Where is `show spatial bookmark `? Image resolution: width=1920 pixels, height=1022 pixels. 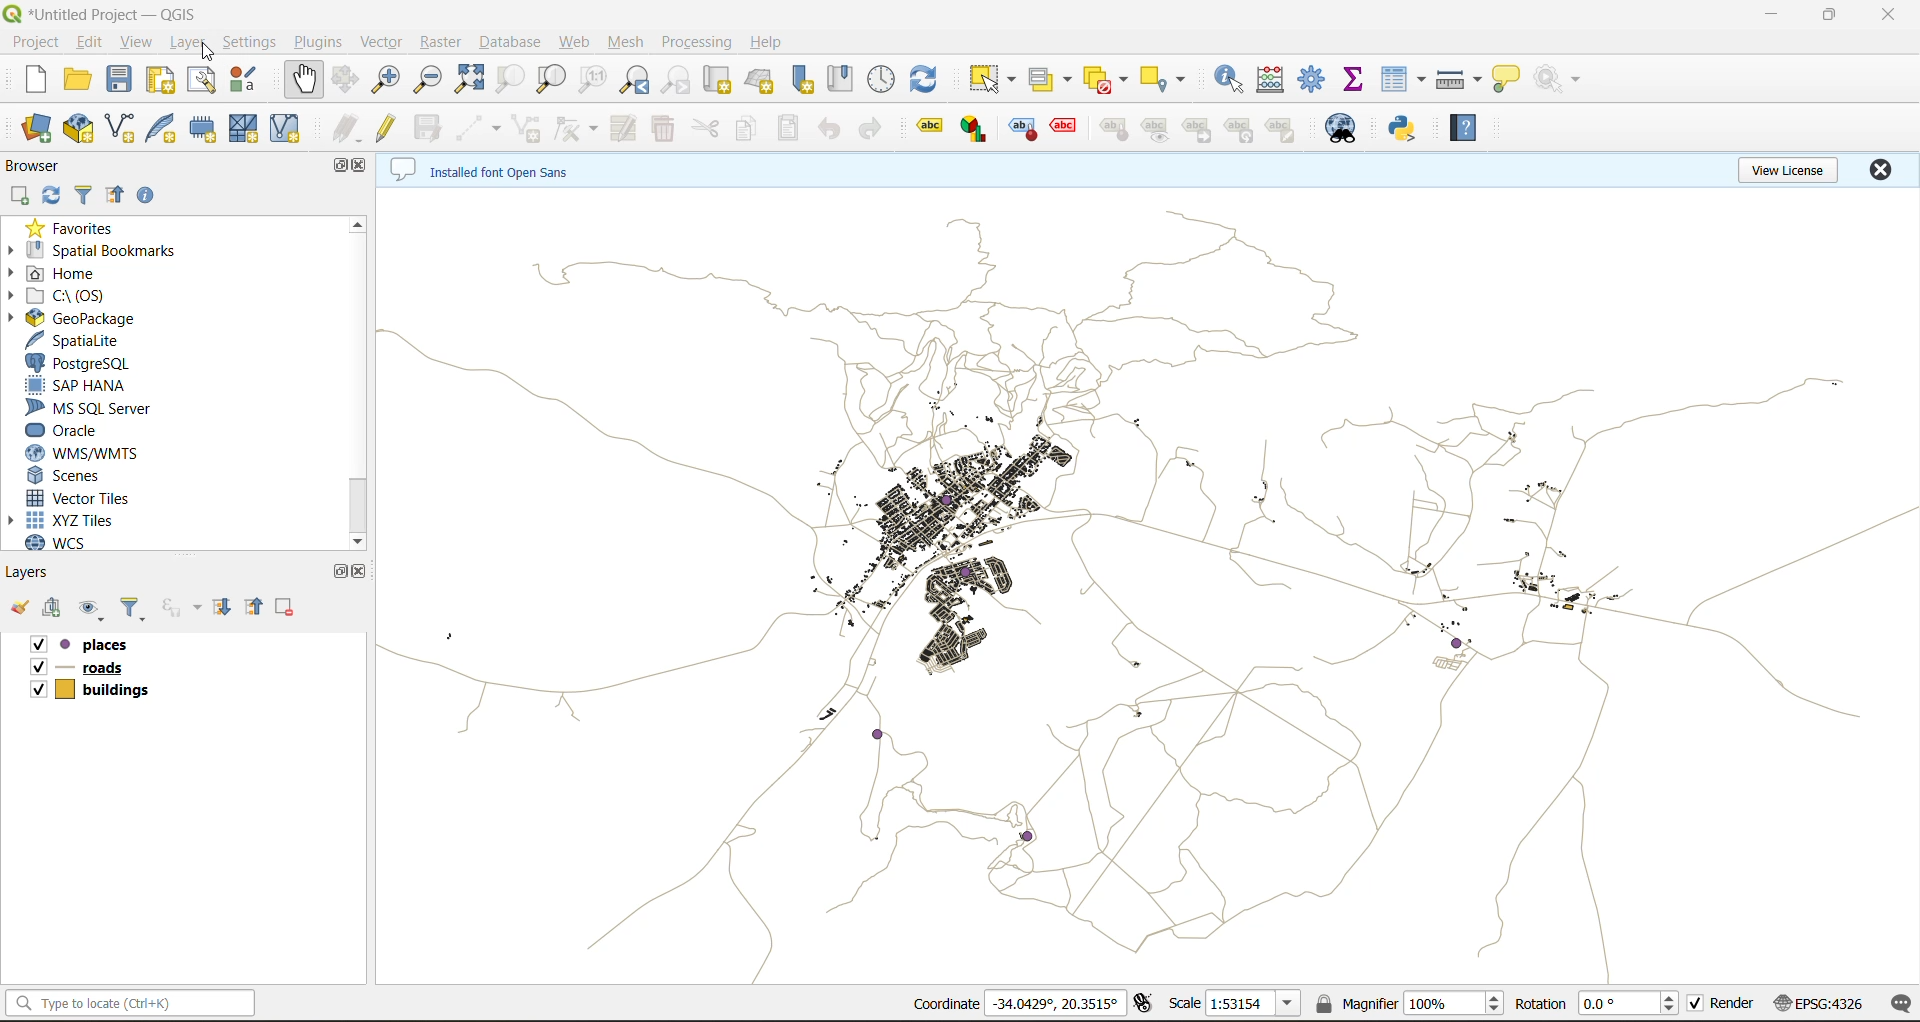 show spatial bookmark  is located at coordinates (841, 80).